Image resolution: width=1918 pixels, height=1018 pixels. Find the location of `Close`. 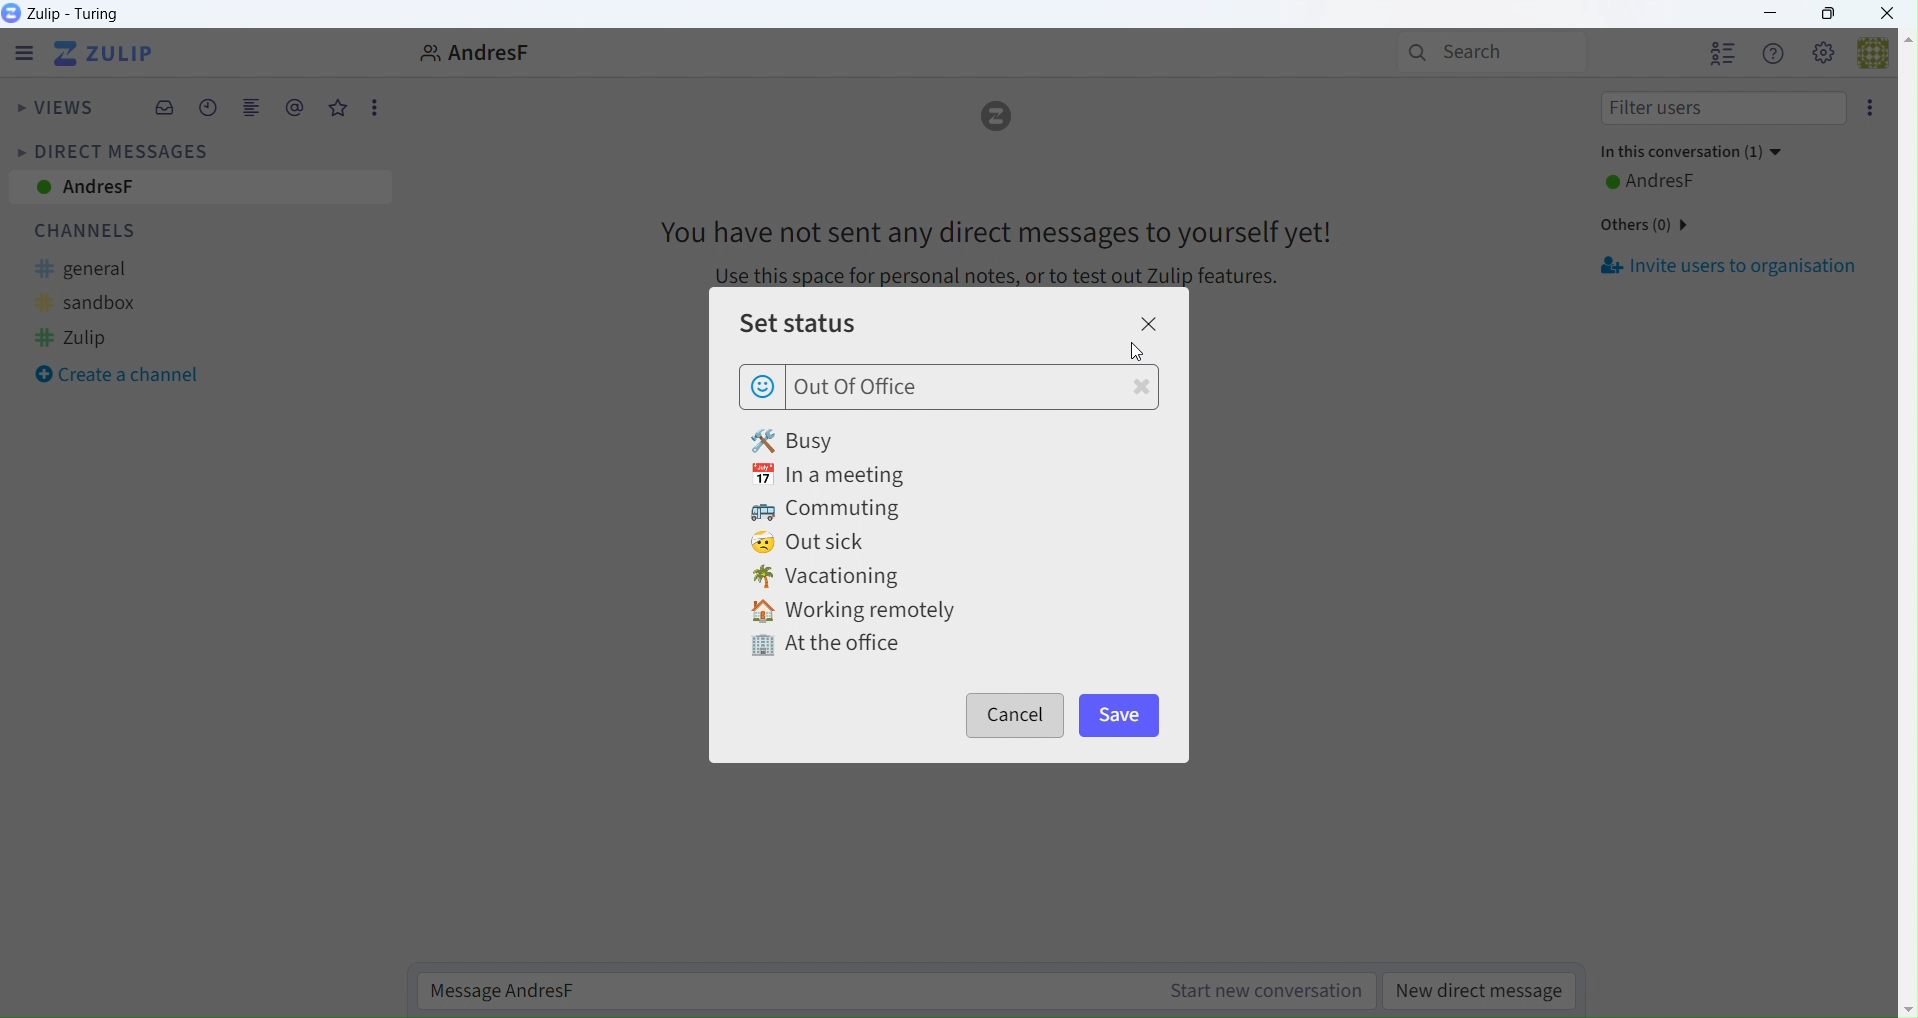

Close is located at coordinates (1156, 323).